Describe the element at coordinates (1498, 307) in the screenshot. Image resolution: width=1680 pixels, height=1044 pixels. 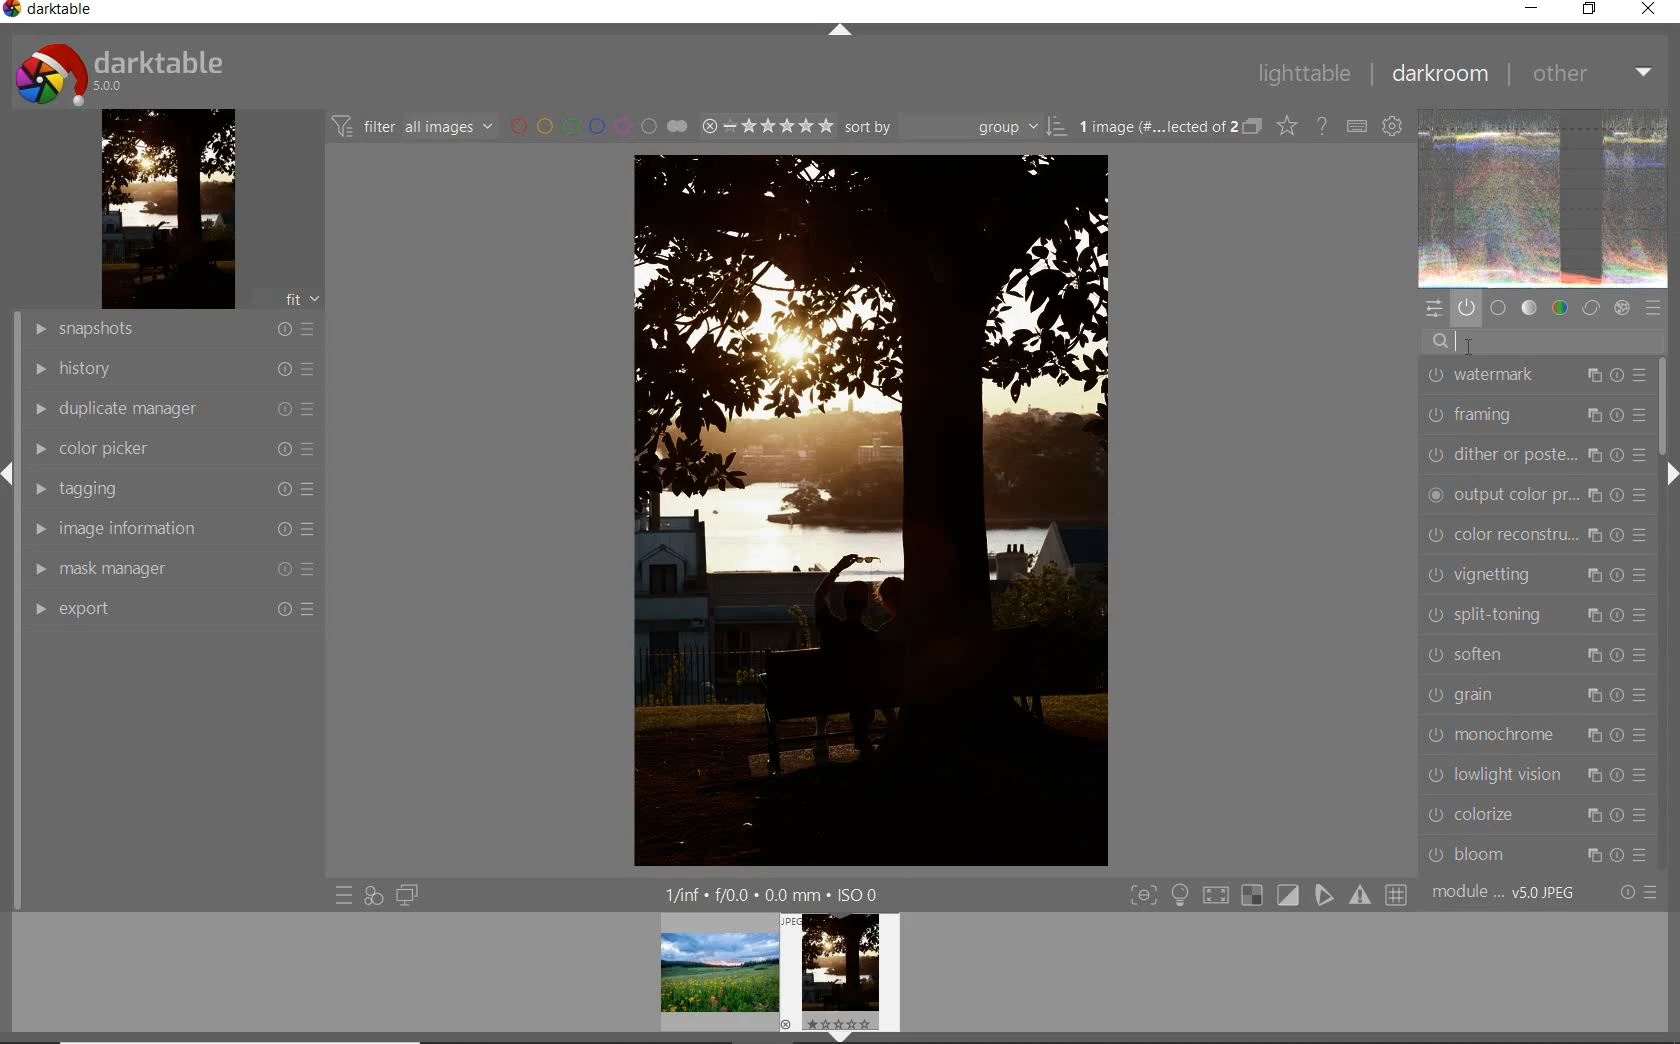
I see `base` at that location.